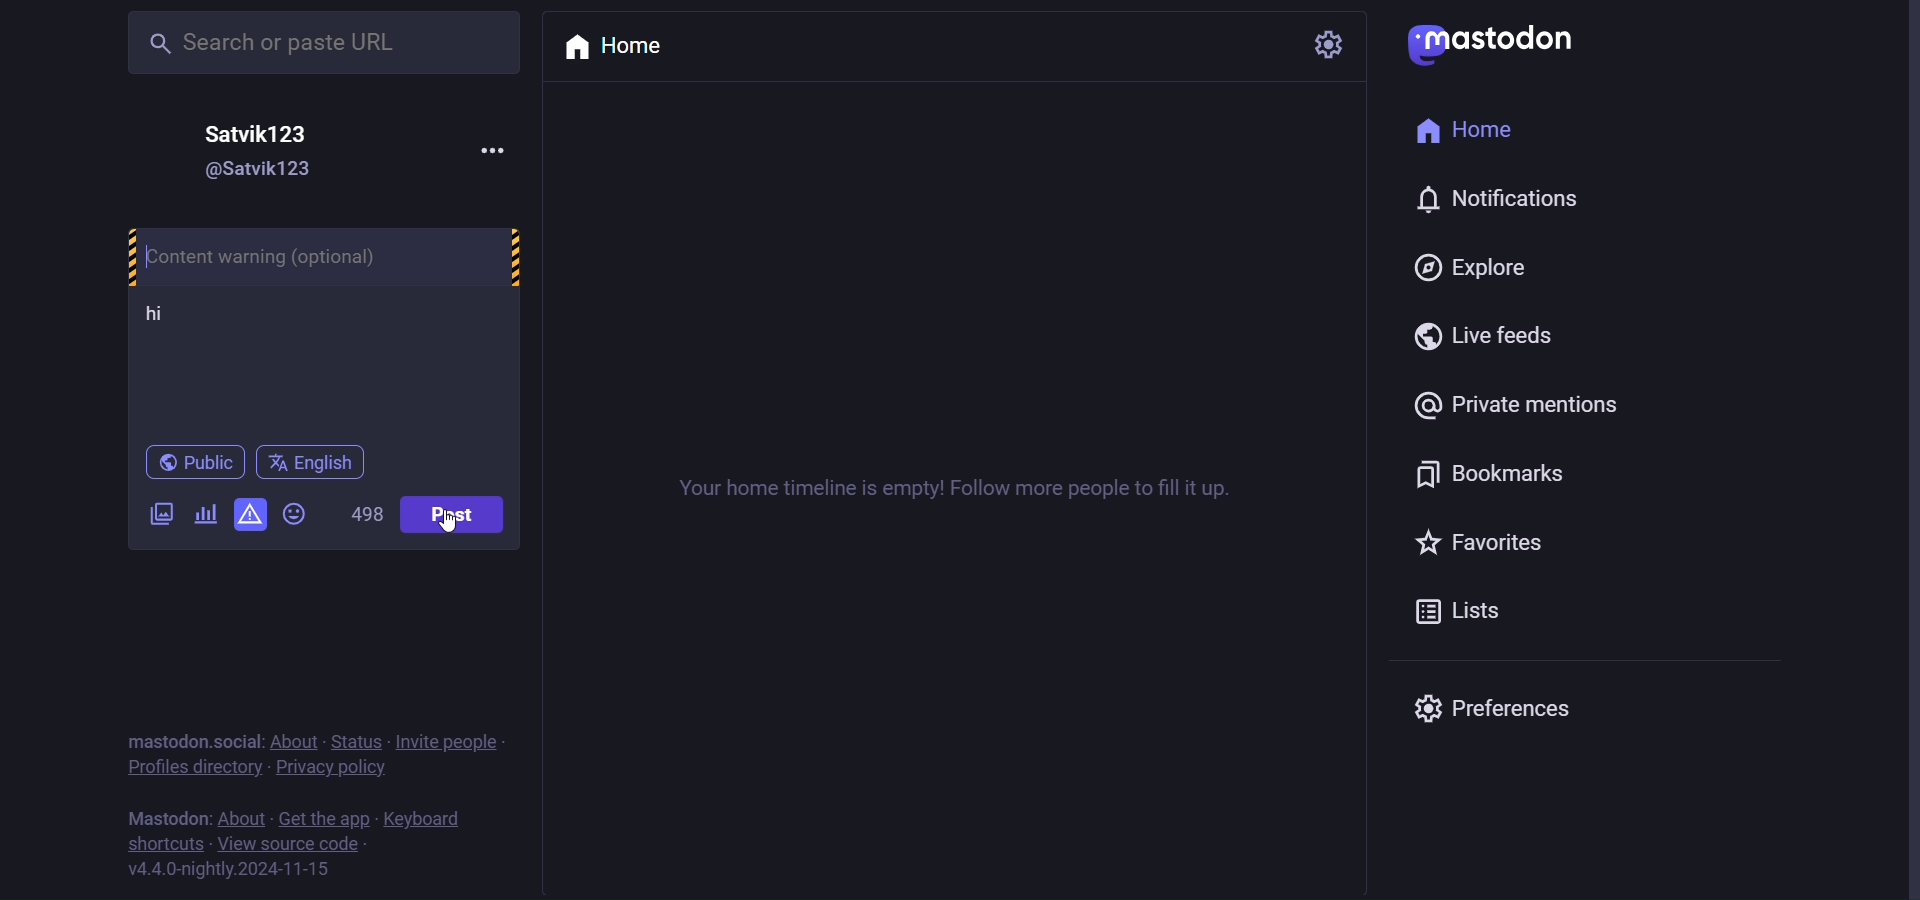  What do you see at coordinates (425, 821) in the screenshot?
I see `keyboard` at bounding box center [425, 821].